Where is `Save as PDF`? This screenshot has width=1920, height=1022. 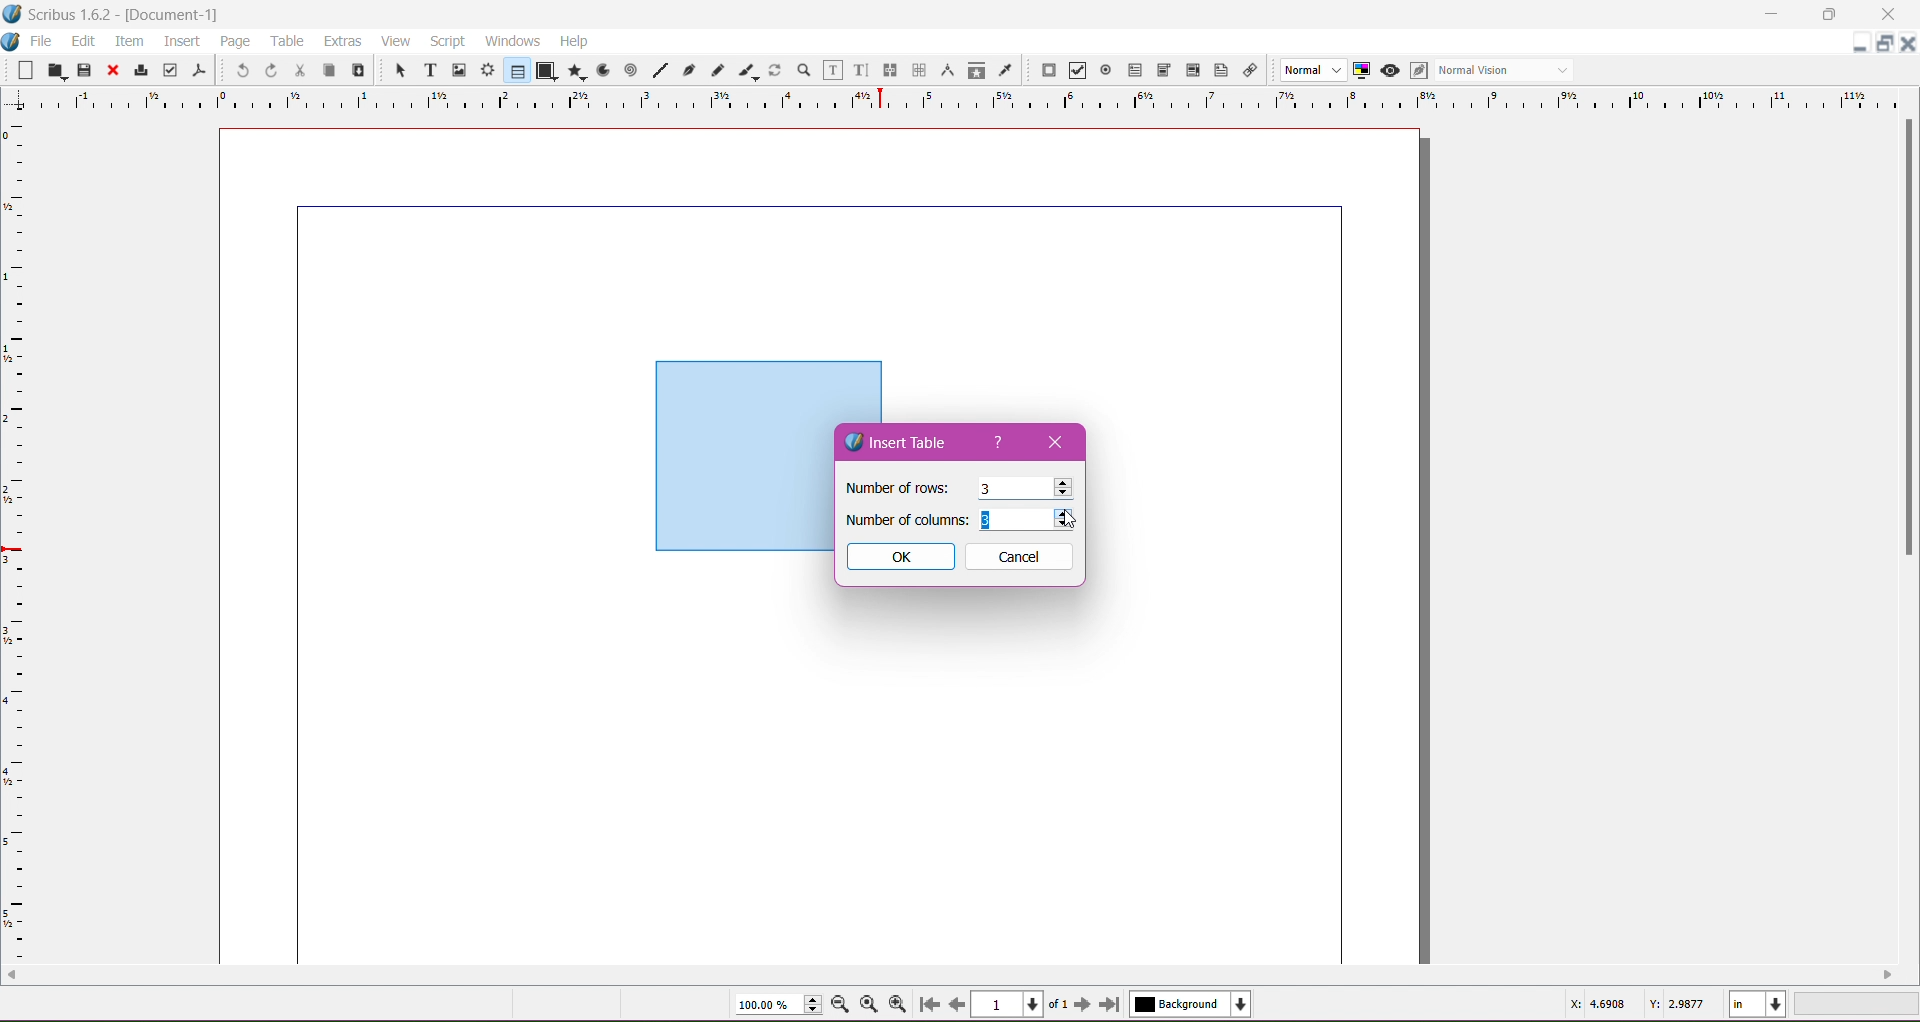 Save as PDF is located at coordinates (202, 66).